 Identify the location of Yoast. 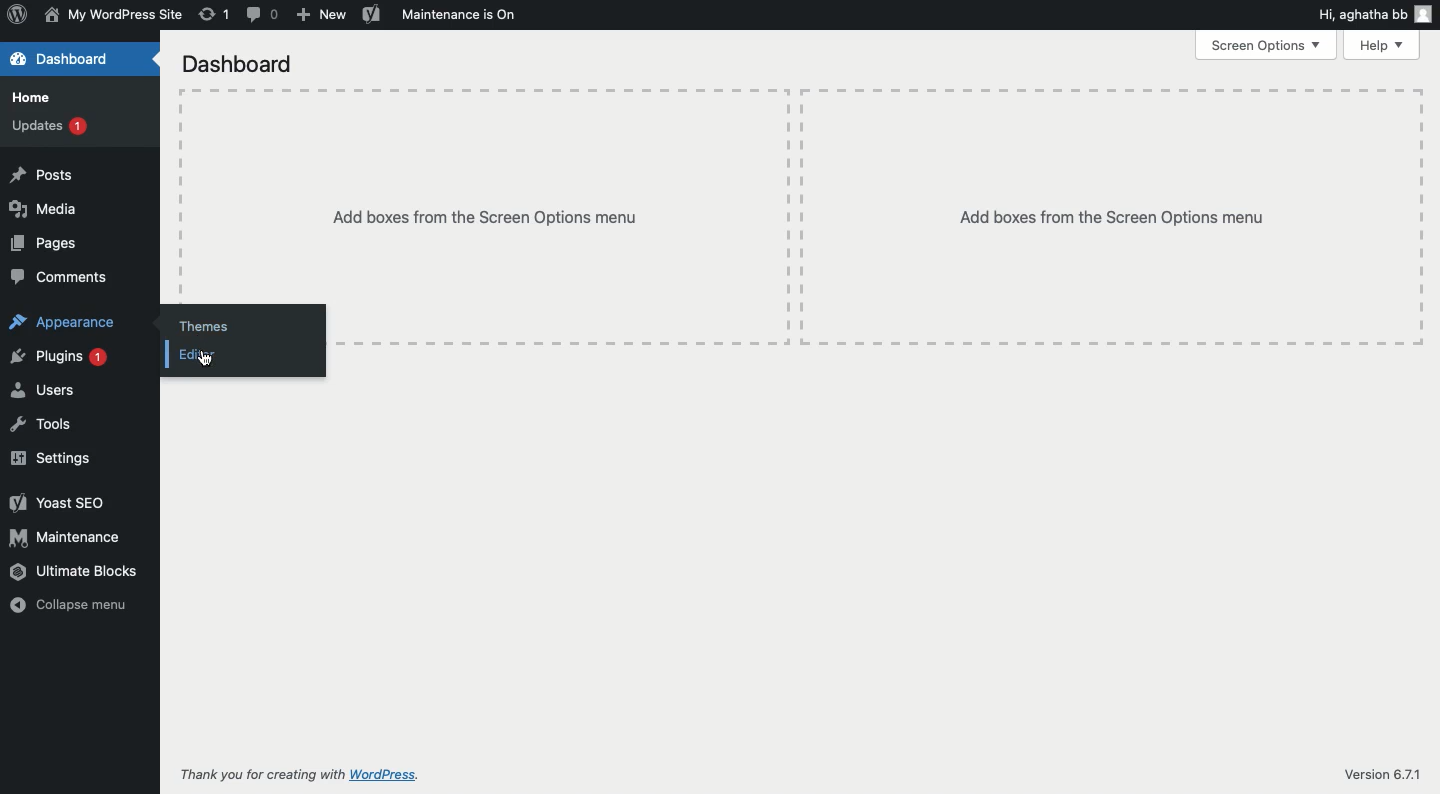
(371, 15).